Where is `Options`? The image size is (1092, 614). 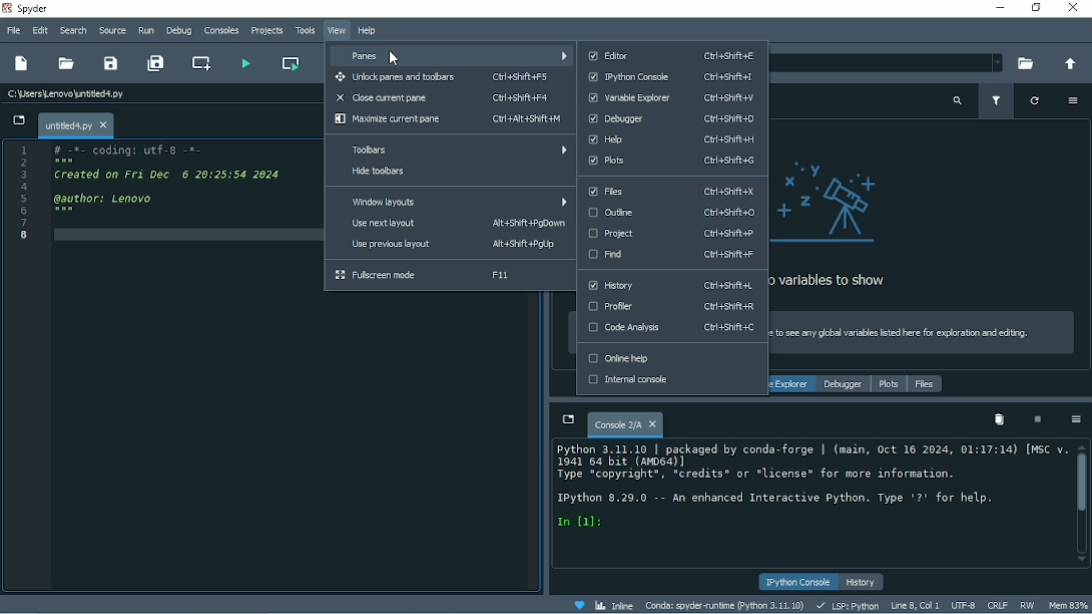
Options is located at coordinates (1076, 421).